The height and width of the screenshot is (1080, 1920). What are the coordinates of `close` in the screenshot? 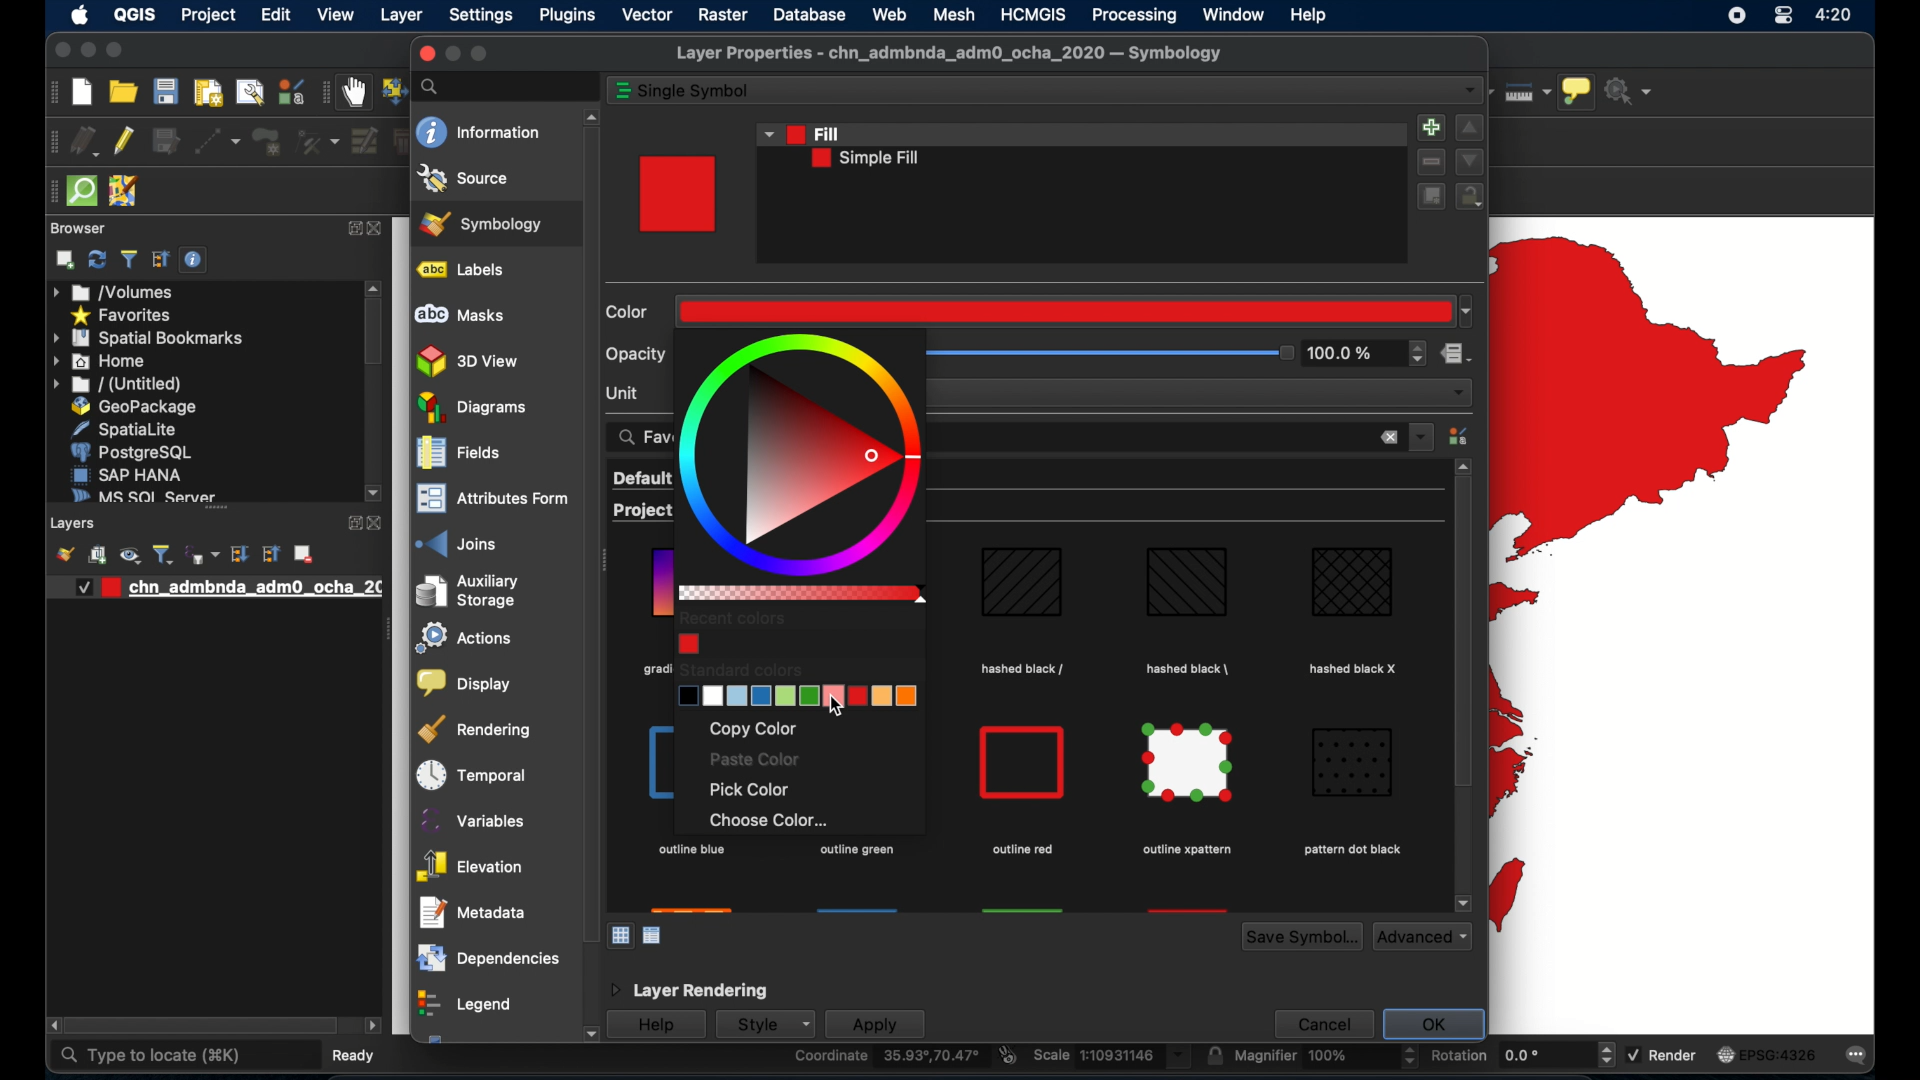 It's located at (378, 524).